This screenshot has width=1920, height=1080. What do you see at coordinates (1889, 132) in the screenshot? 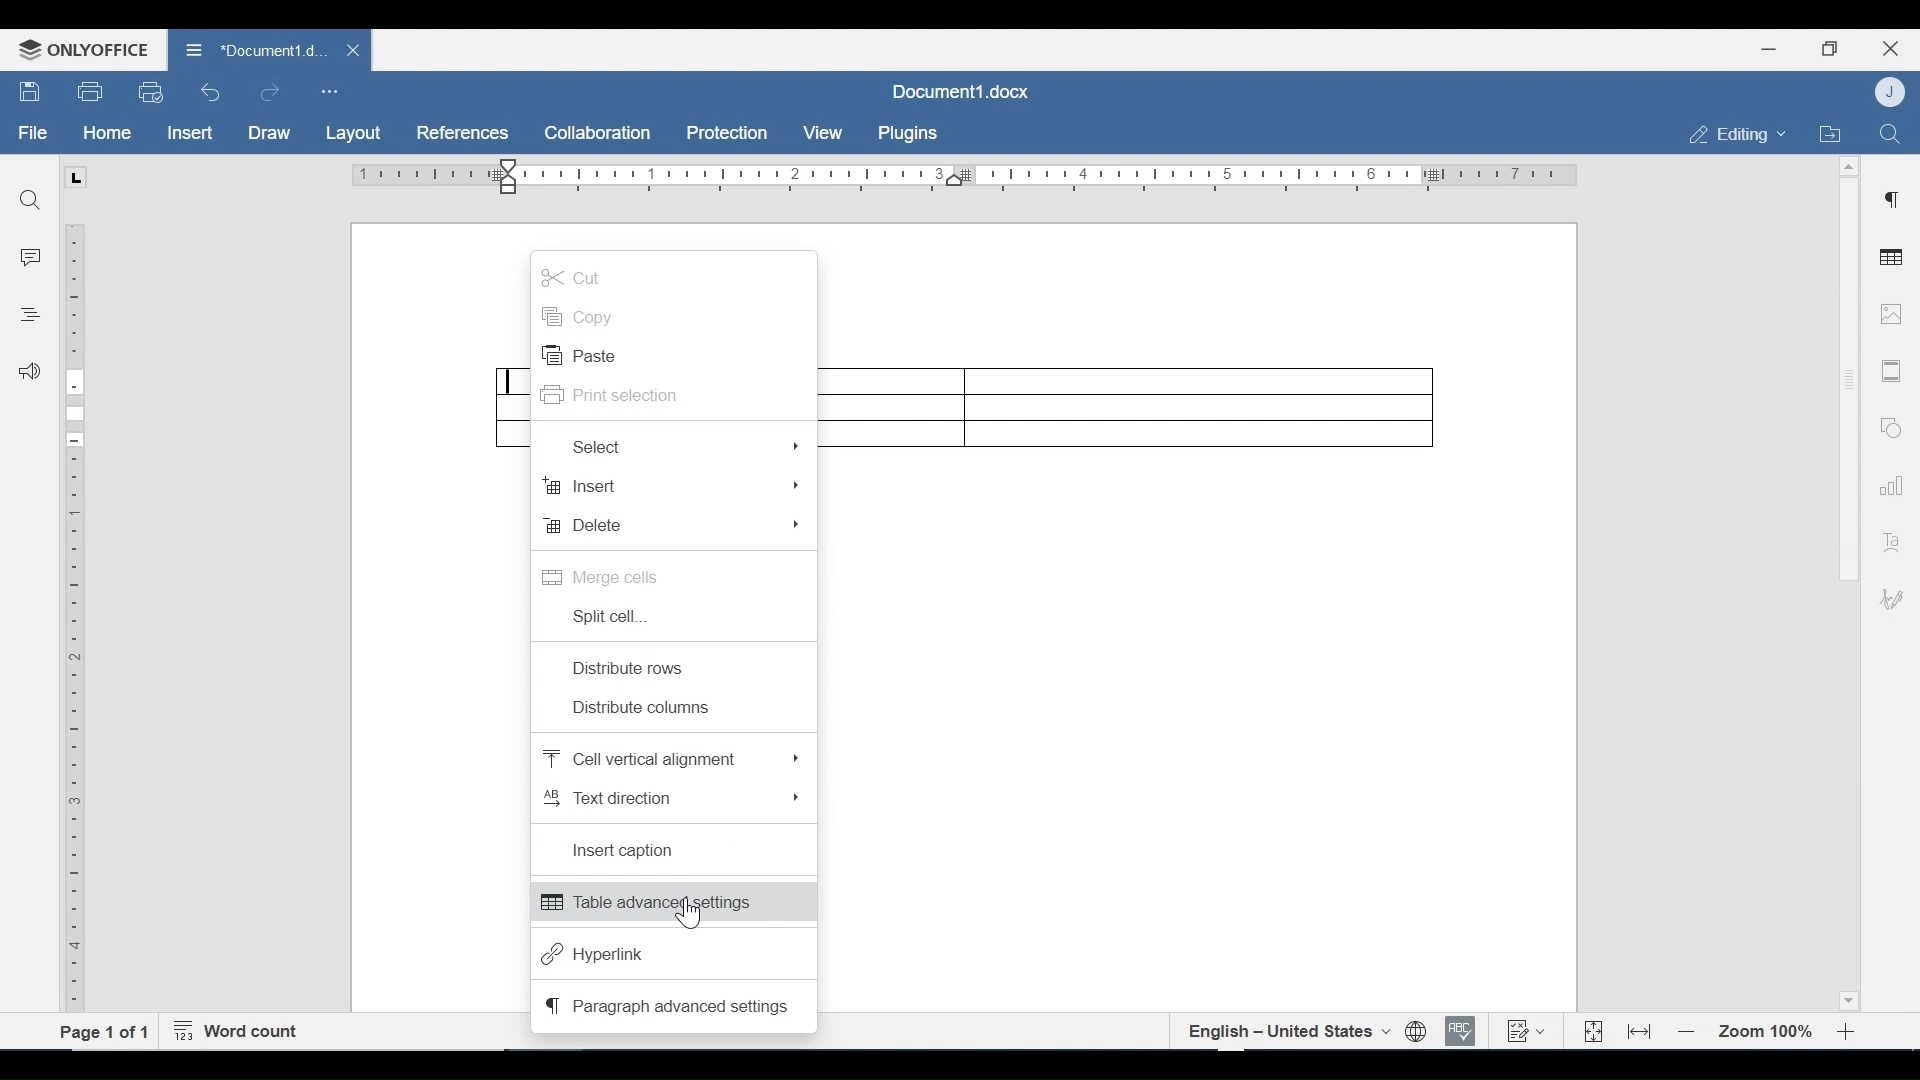
I see `Find` at bounding box center [1889, 132].